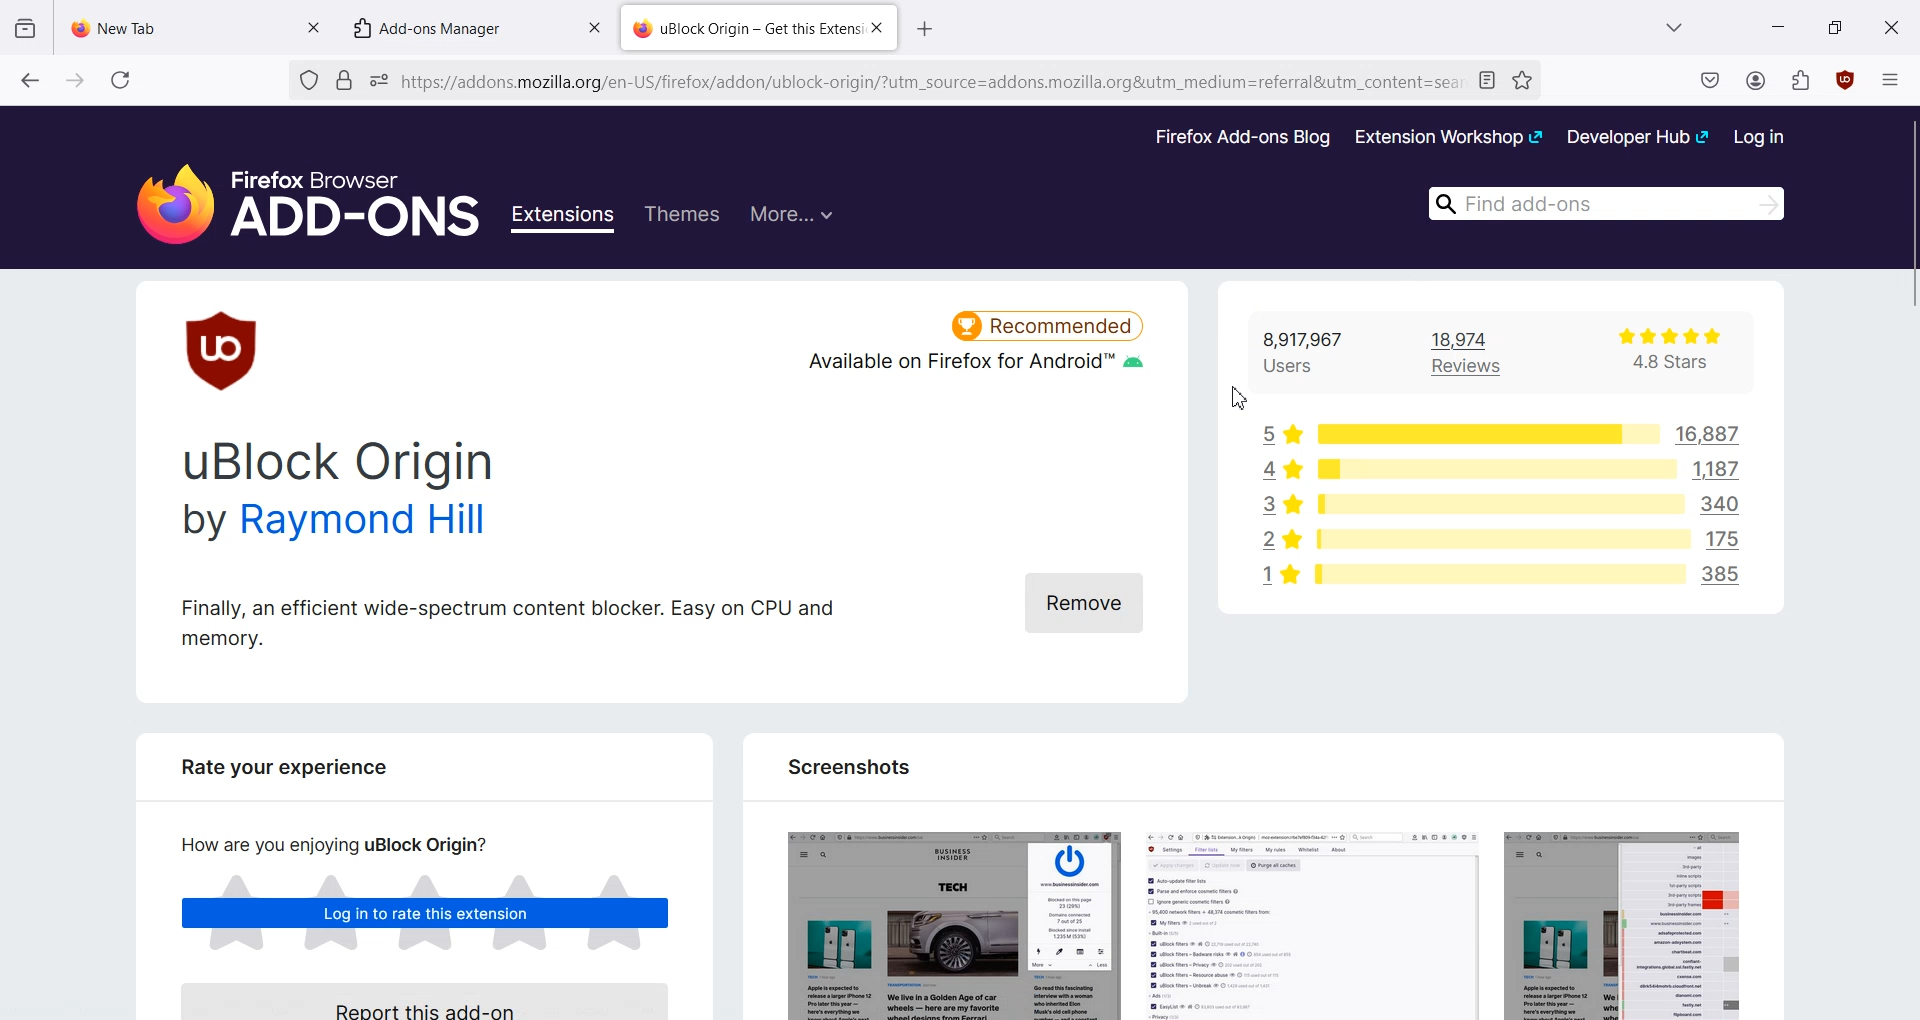 This screenshot has height=1020, width=1920. What do you see at coordinates (1479, 352) in the screenshot?
I see `18,974 Review` at bounding box center [1479, 352].